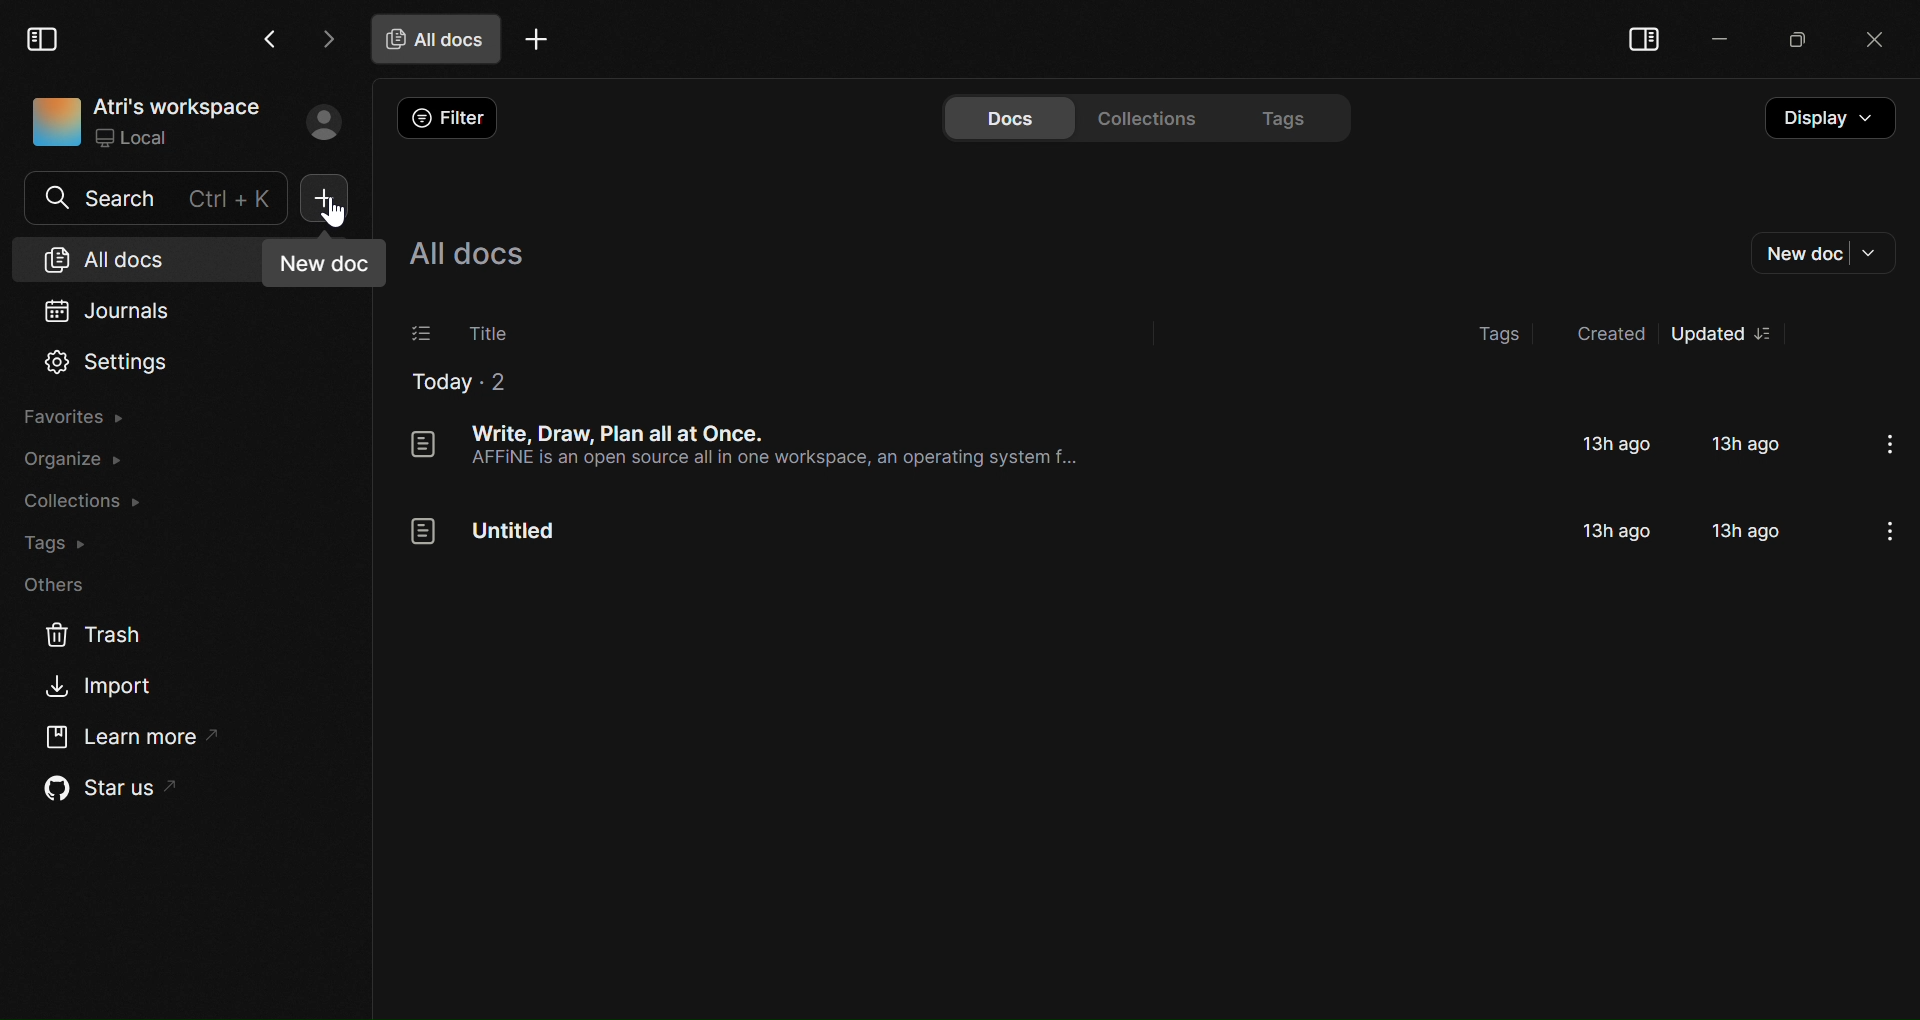 The width and height of the screenshot is (1920, 1020). I want to click on Star us, so click(102, 787).